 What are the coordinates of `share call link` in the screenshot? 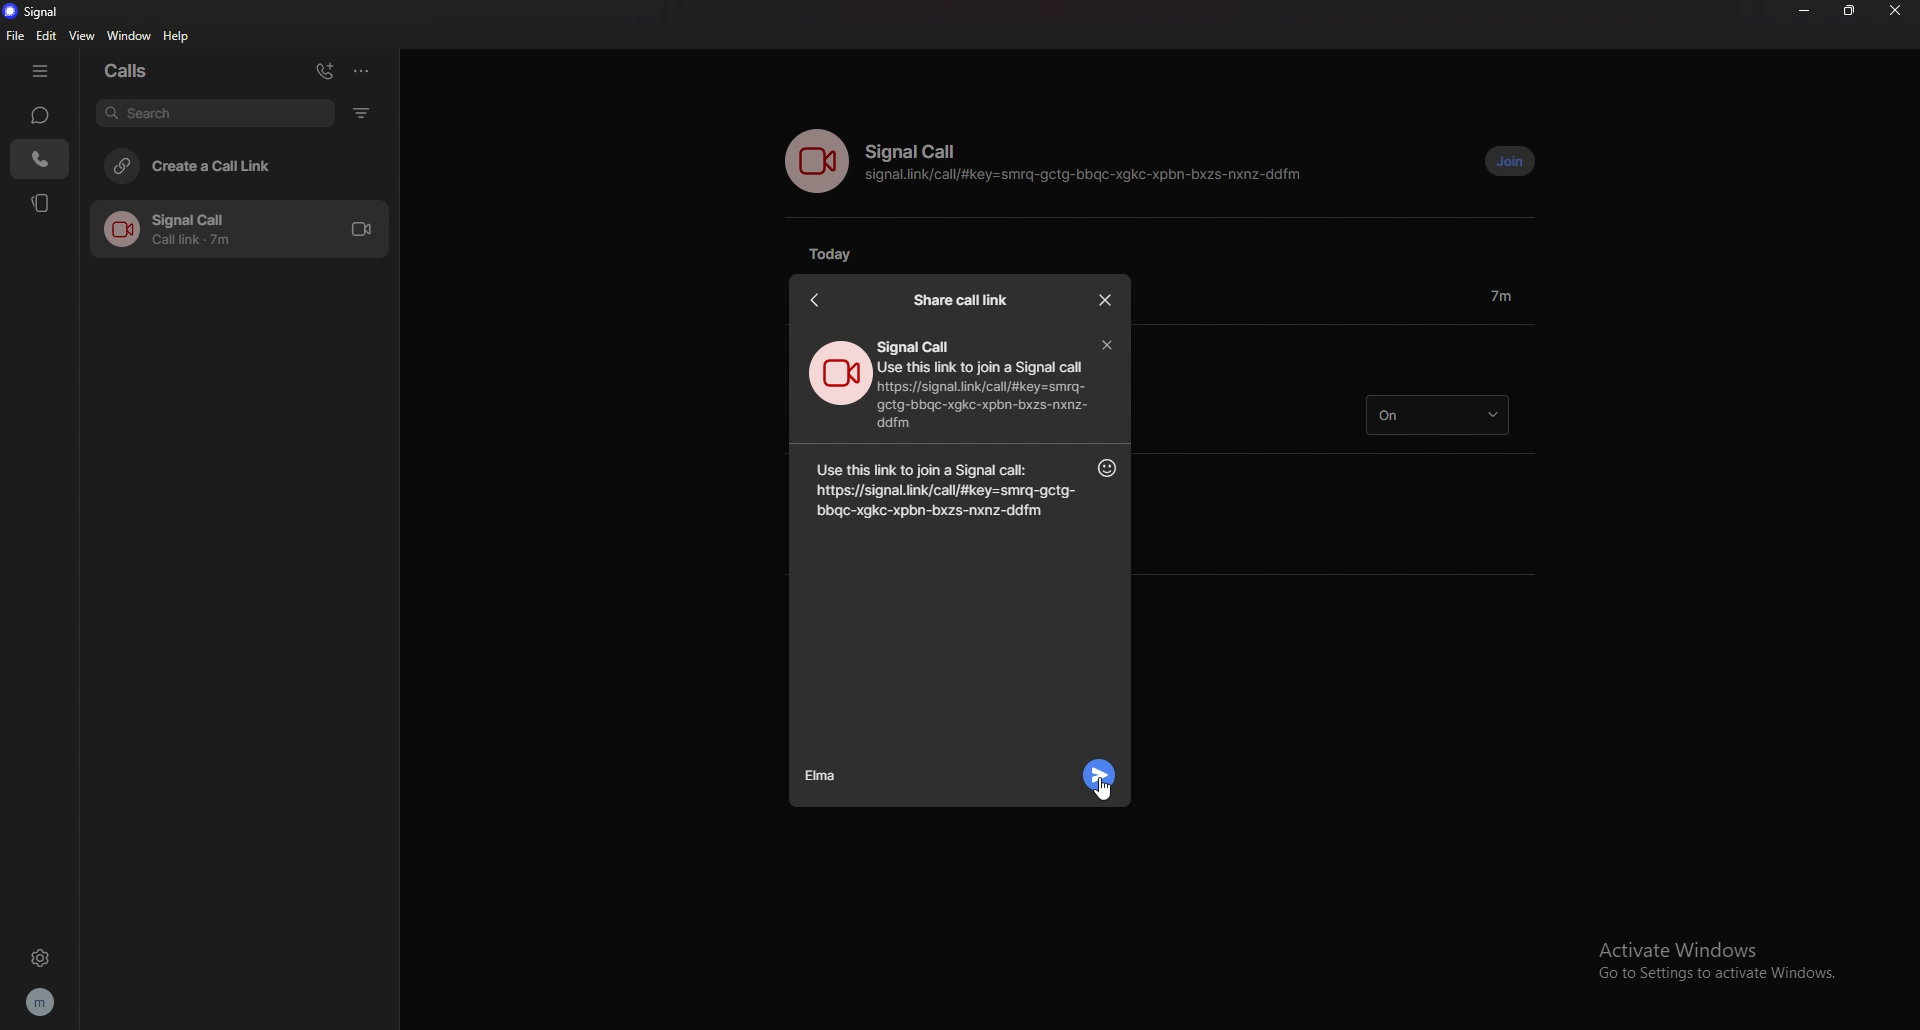 It's located at (961, 300).